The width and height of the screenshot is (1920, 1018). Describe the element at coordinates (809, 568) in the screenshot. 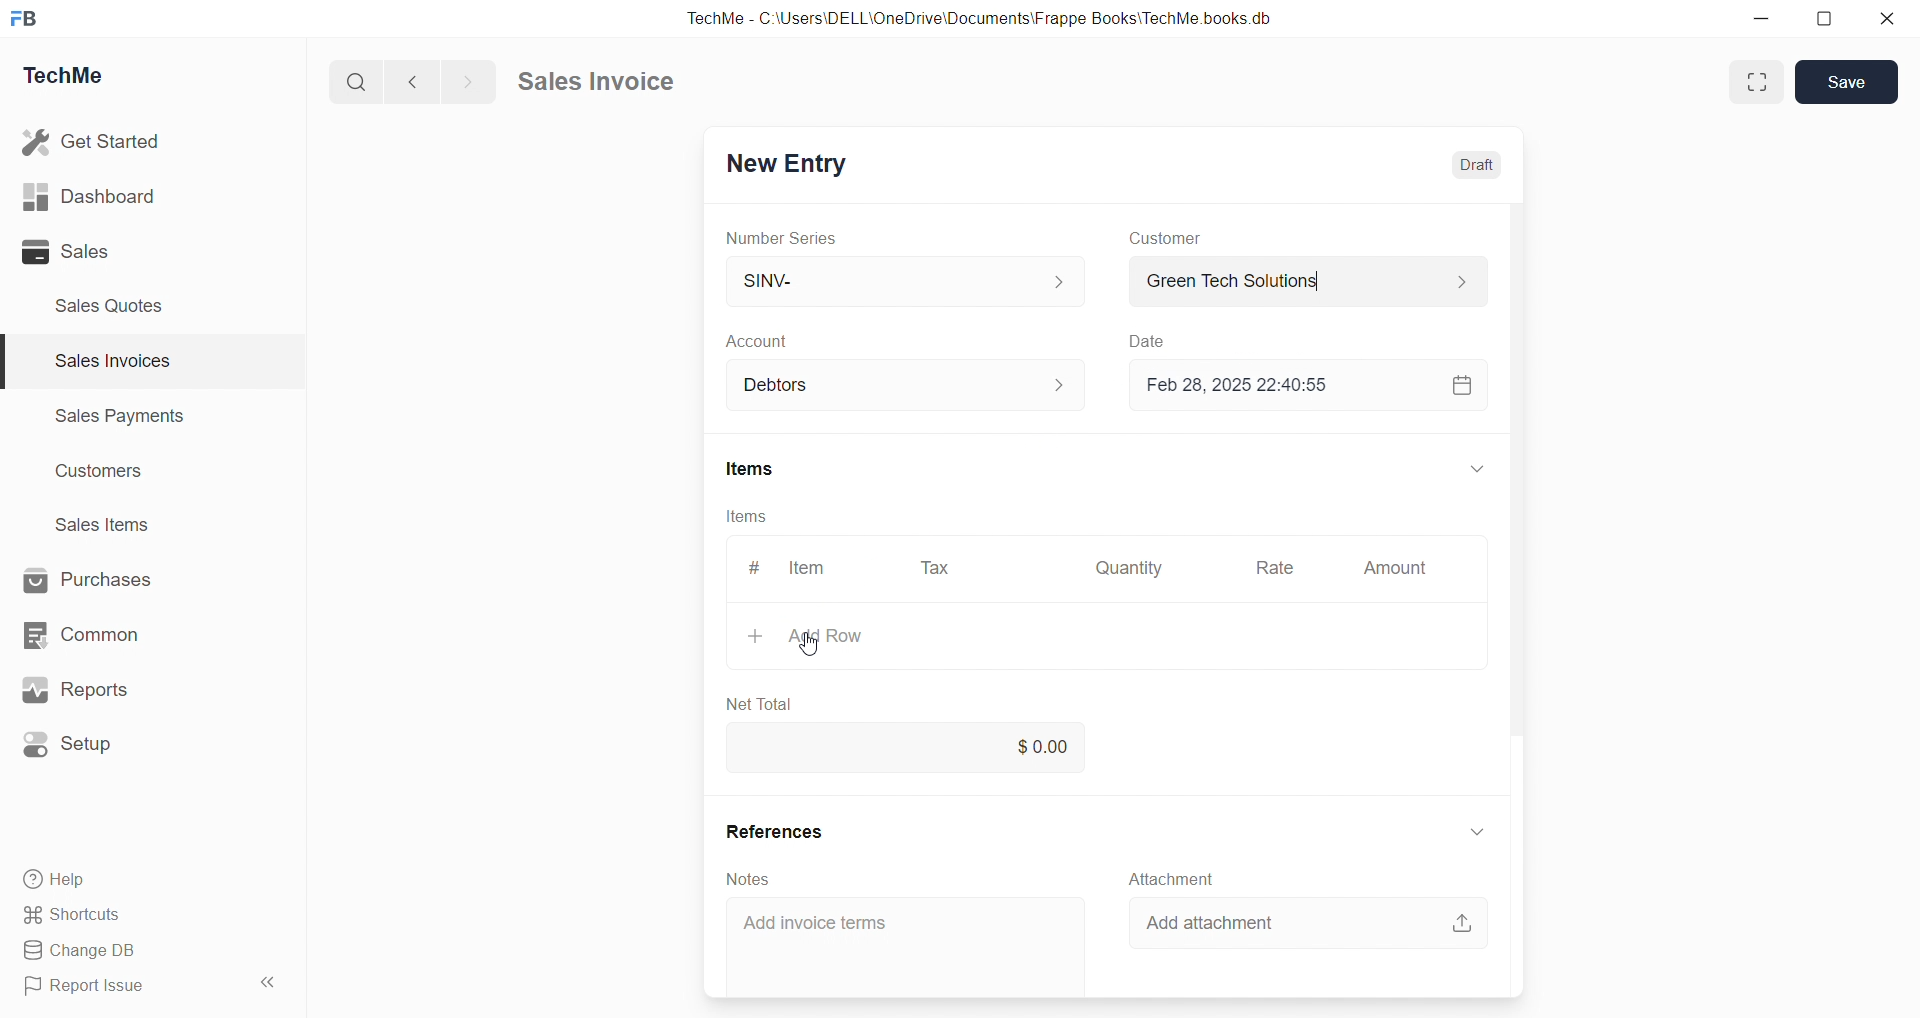

I see `Item` at that location.